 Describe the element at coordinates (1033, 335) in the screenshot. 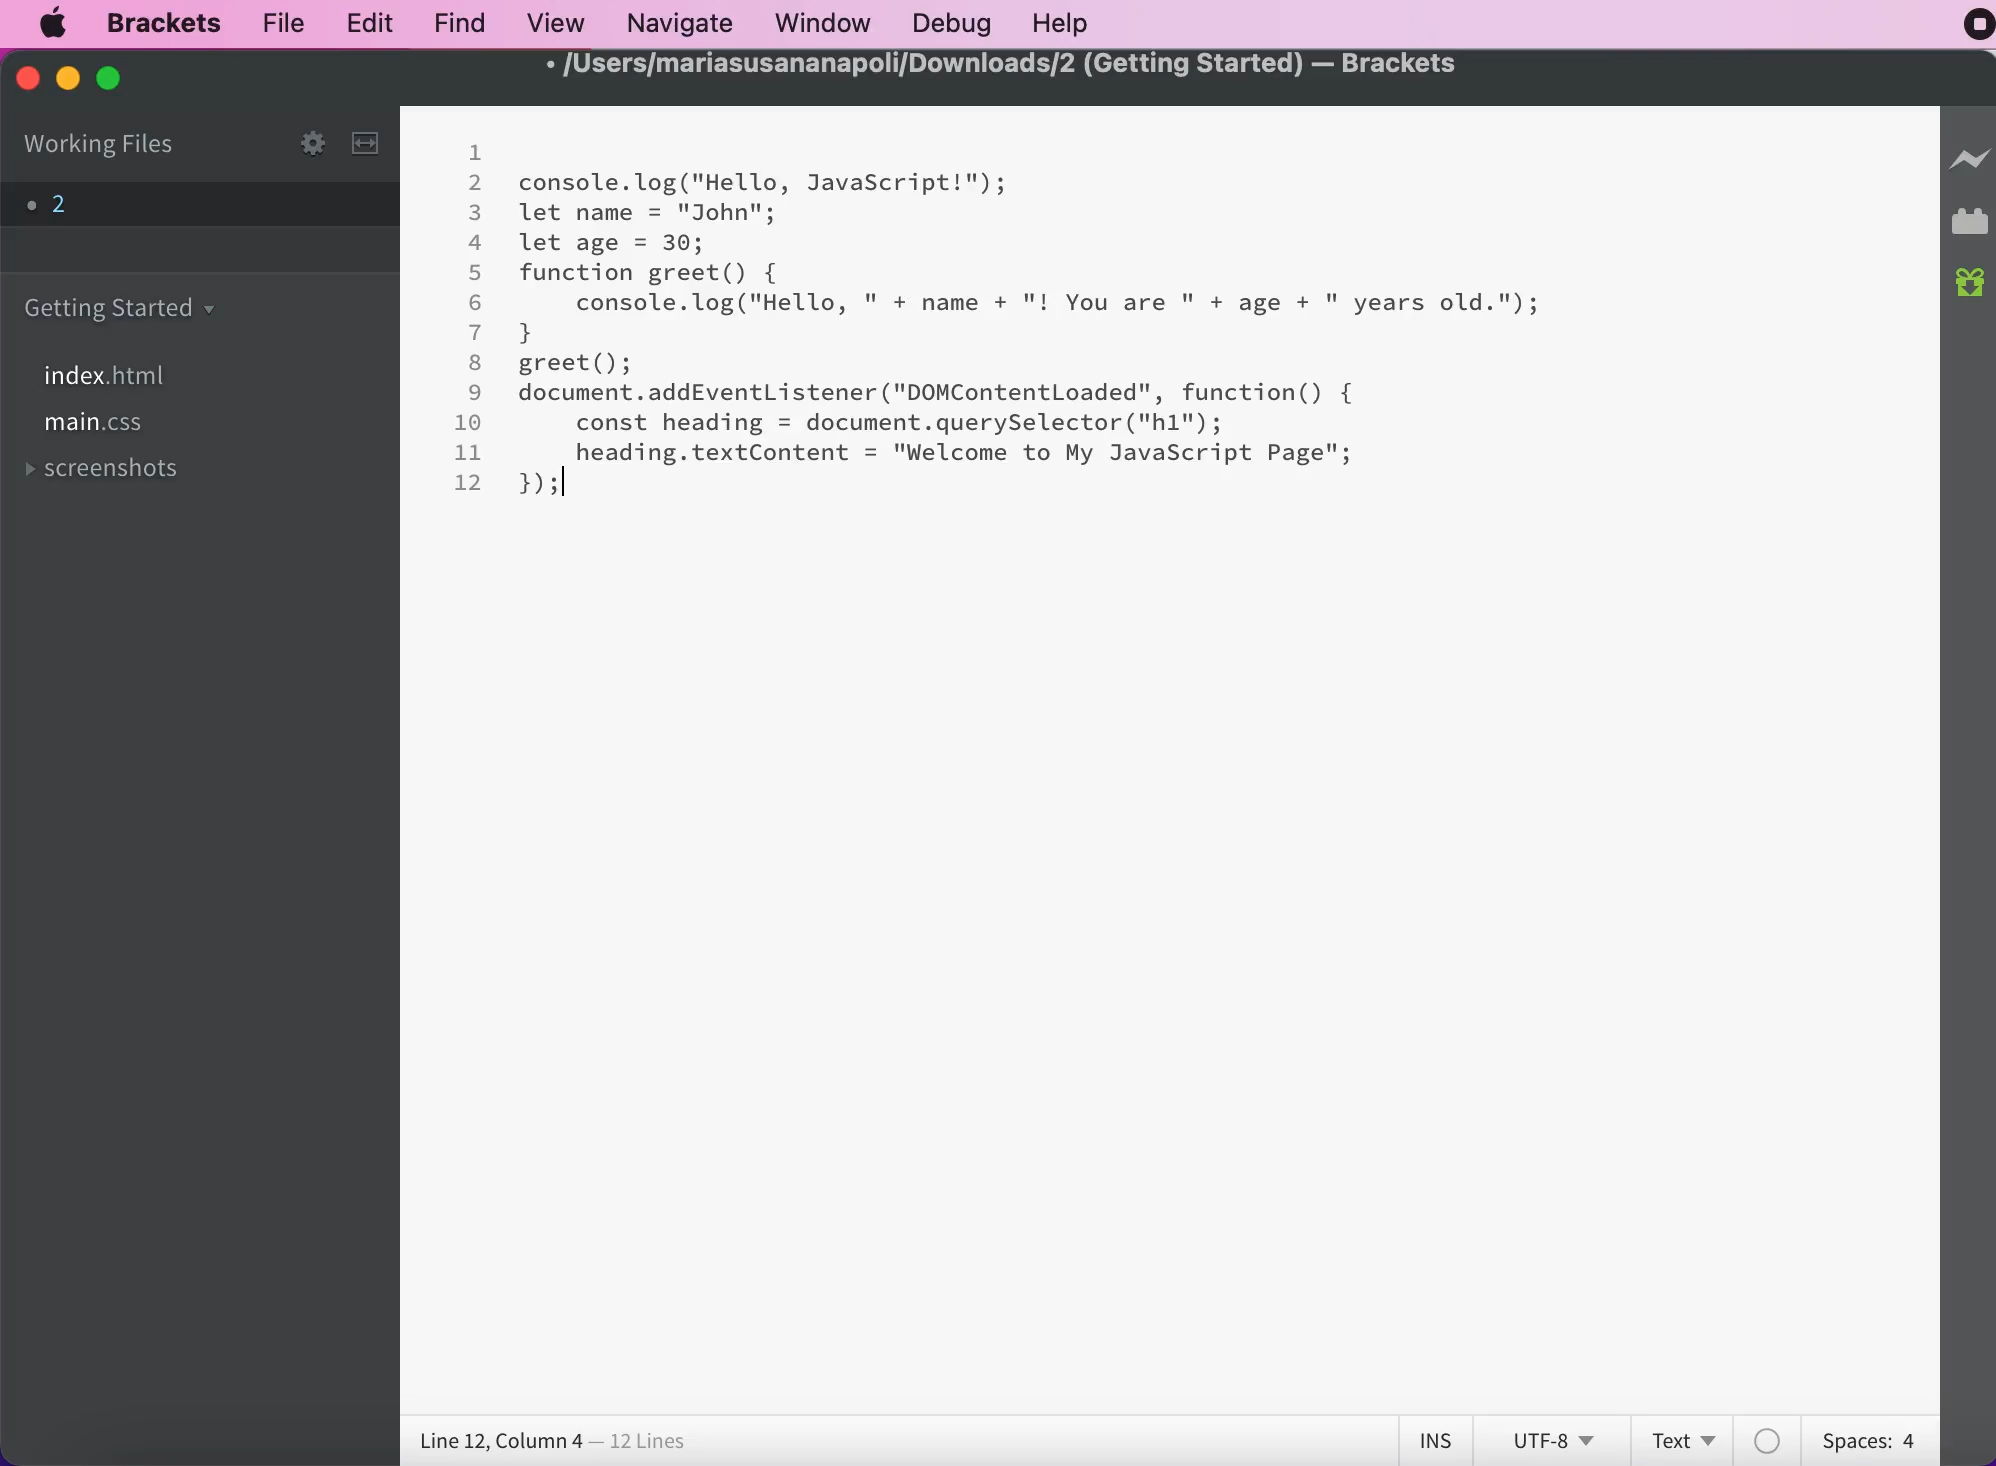

I see `console. log("Hello, JavaScript!");let name = "John";let age = 30;function greet() {console.log("Hello, " + name + "! You are " + age + " years old.");}greet();document.addEventListener ("DOMContentLoaded", function() {const heading = document.querySelector("h1");heading.textContent = "Welcome to My JavaScript Page"; });` at that location.